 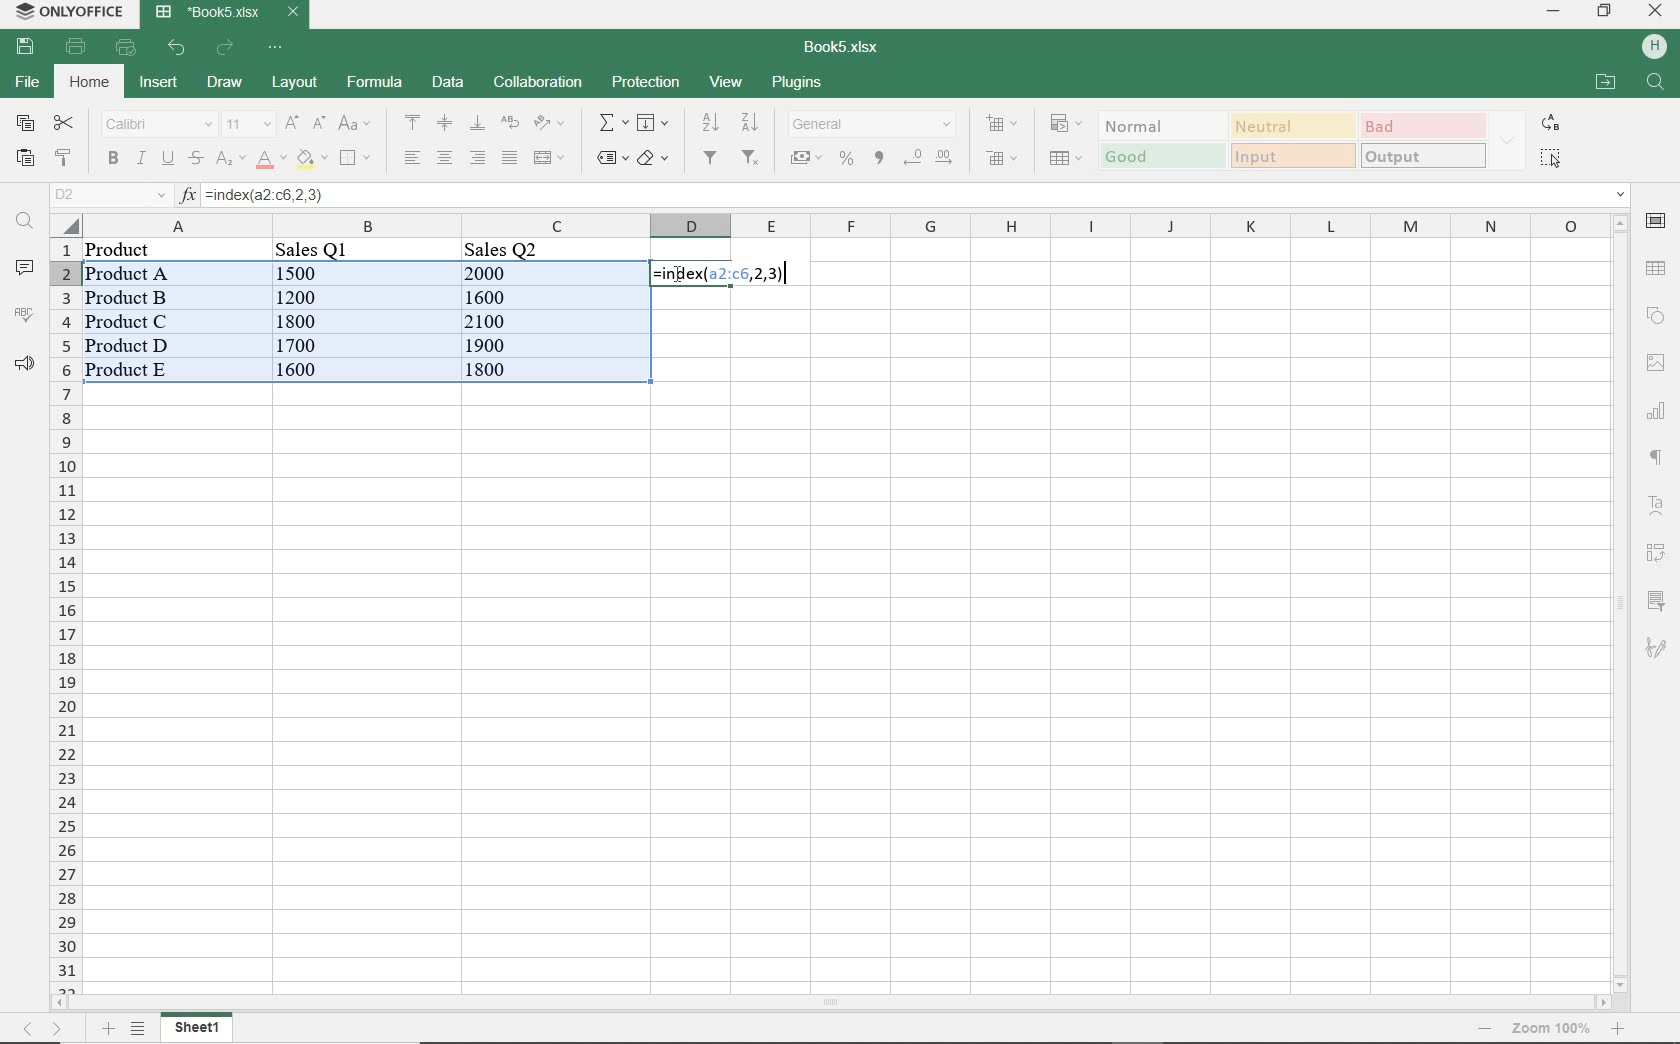 I want to click on formula, so click(x=723, y=274).